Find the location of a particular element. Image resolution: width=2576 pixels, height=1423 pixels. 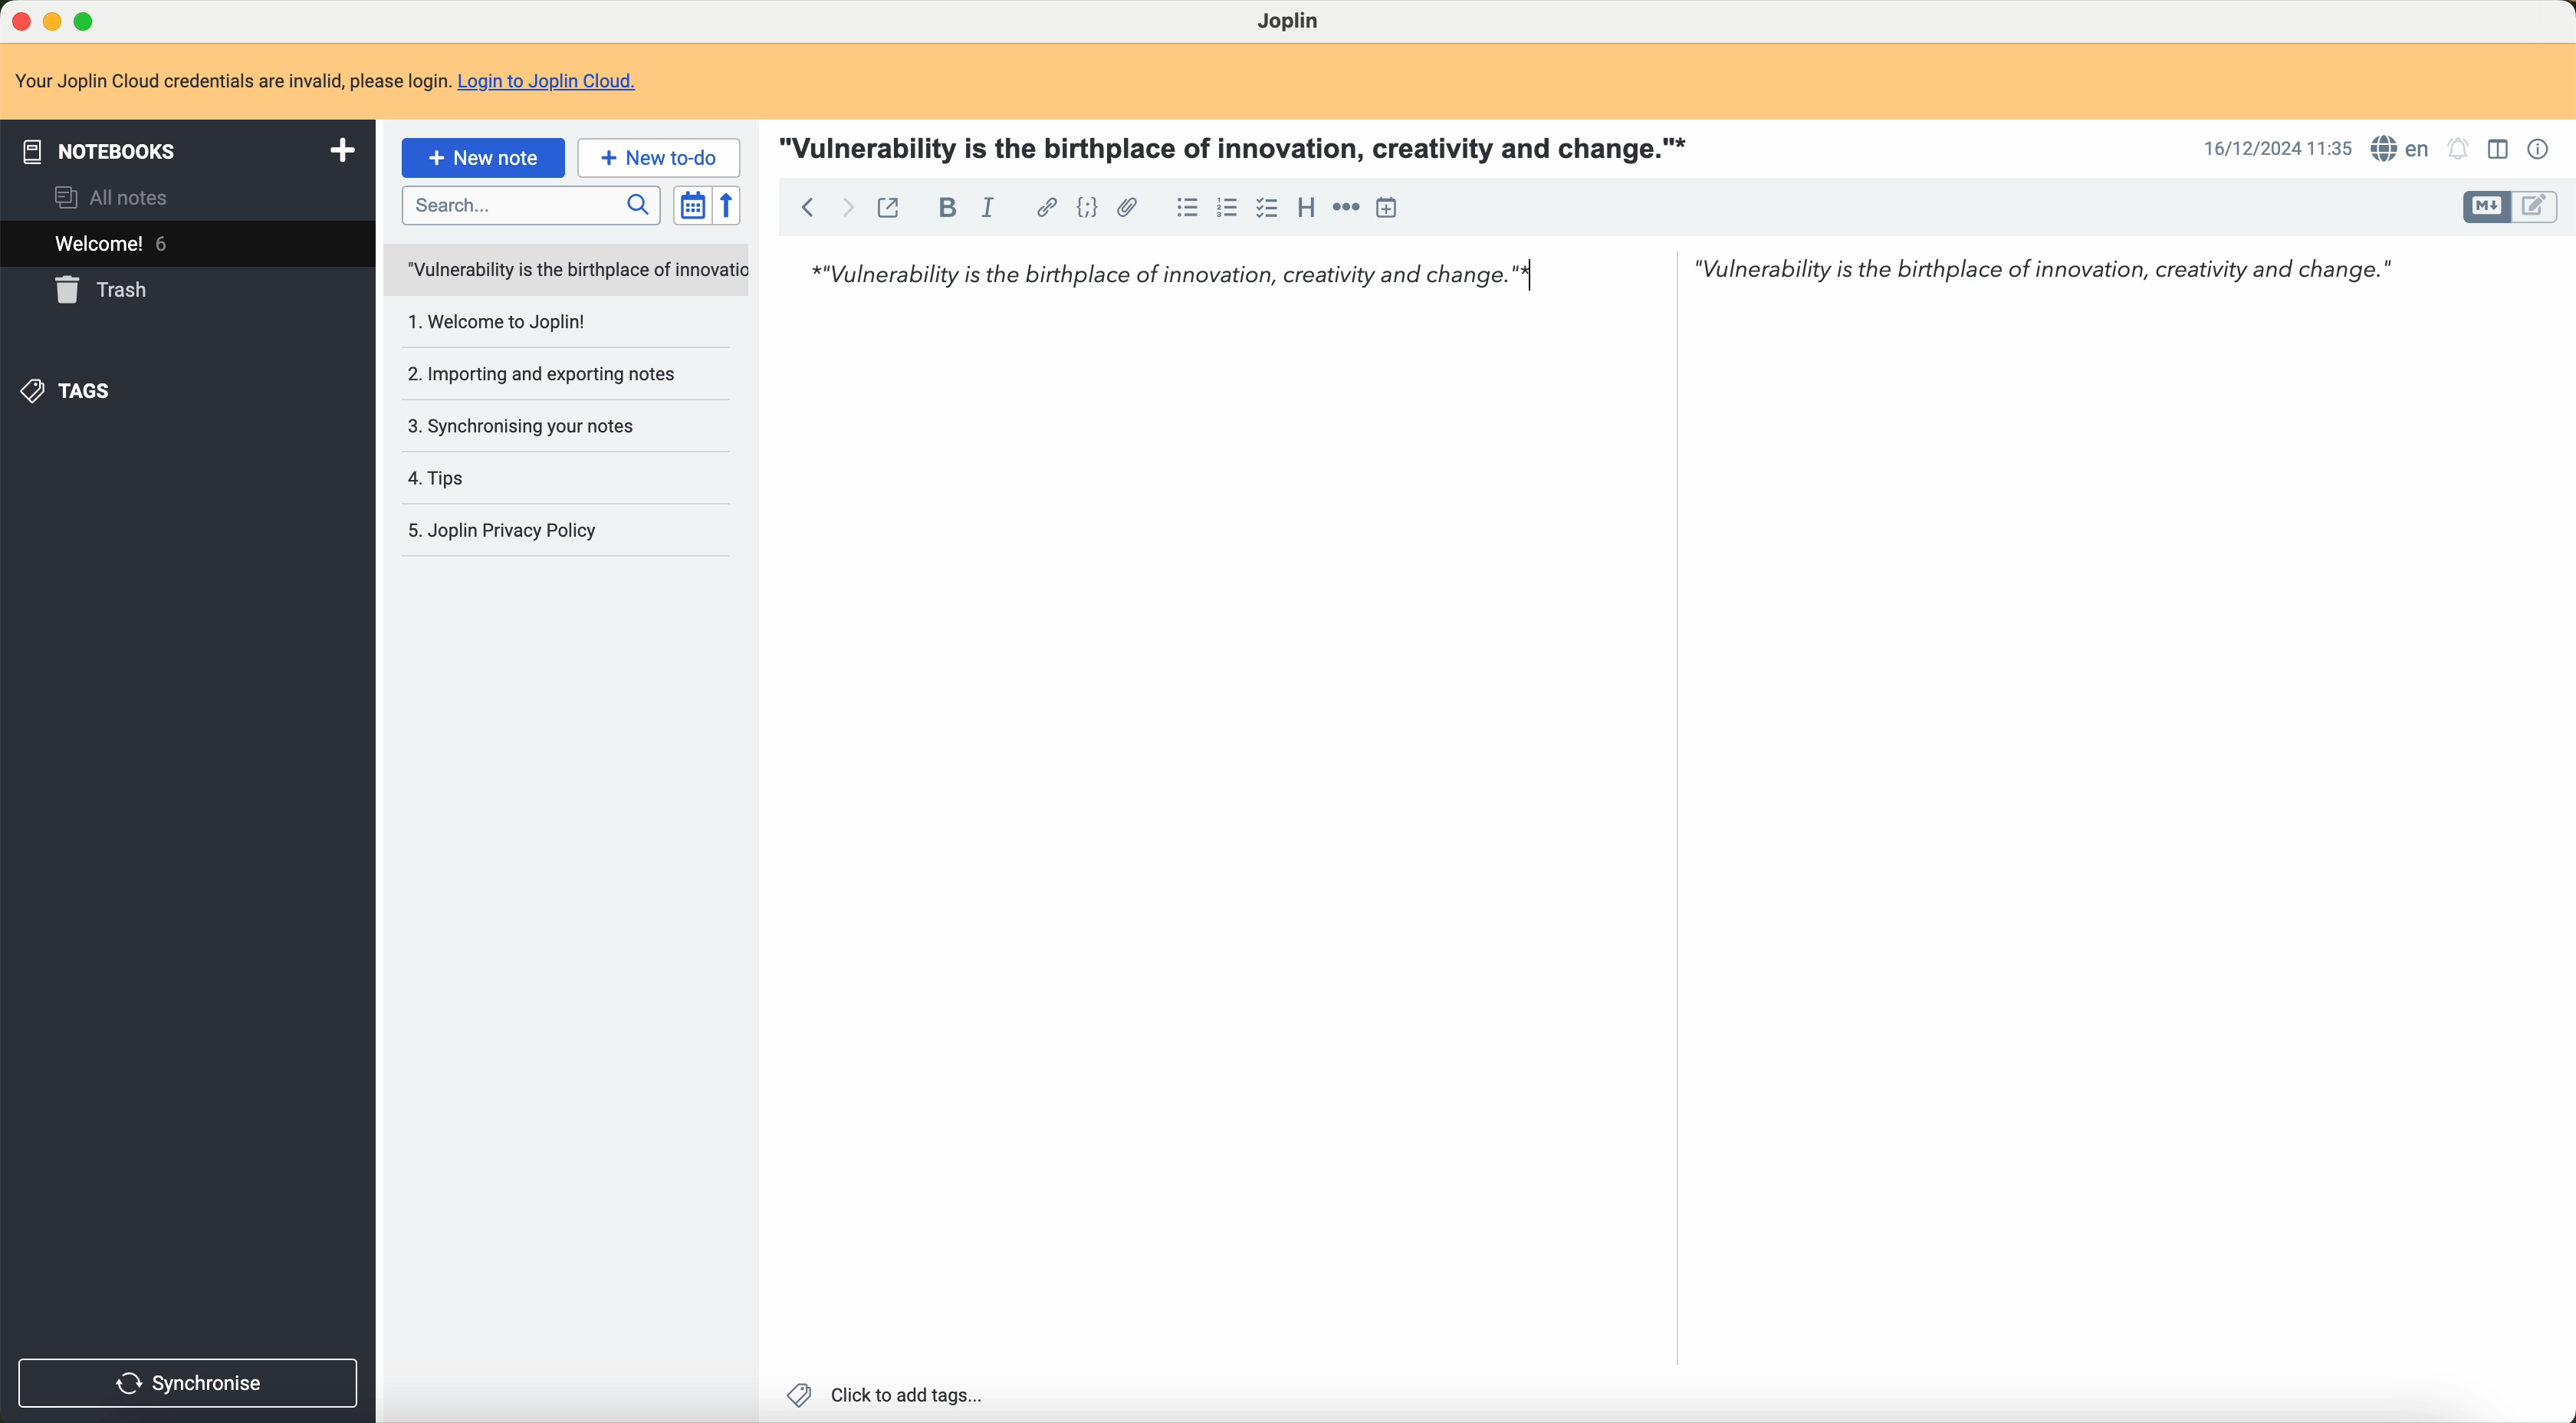

toggle editor is located at coordinates (2536, 210).